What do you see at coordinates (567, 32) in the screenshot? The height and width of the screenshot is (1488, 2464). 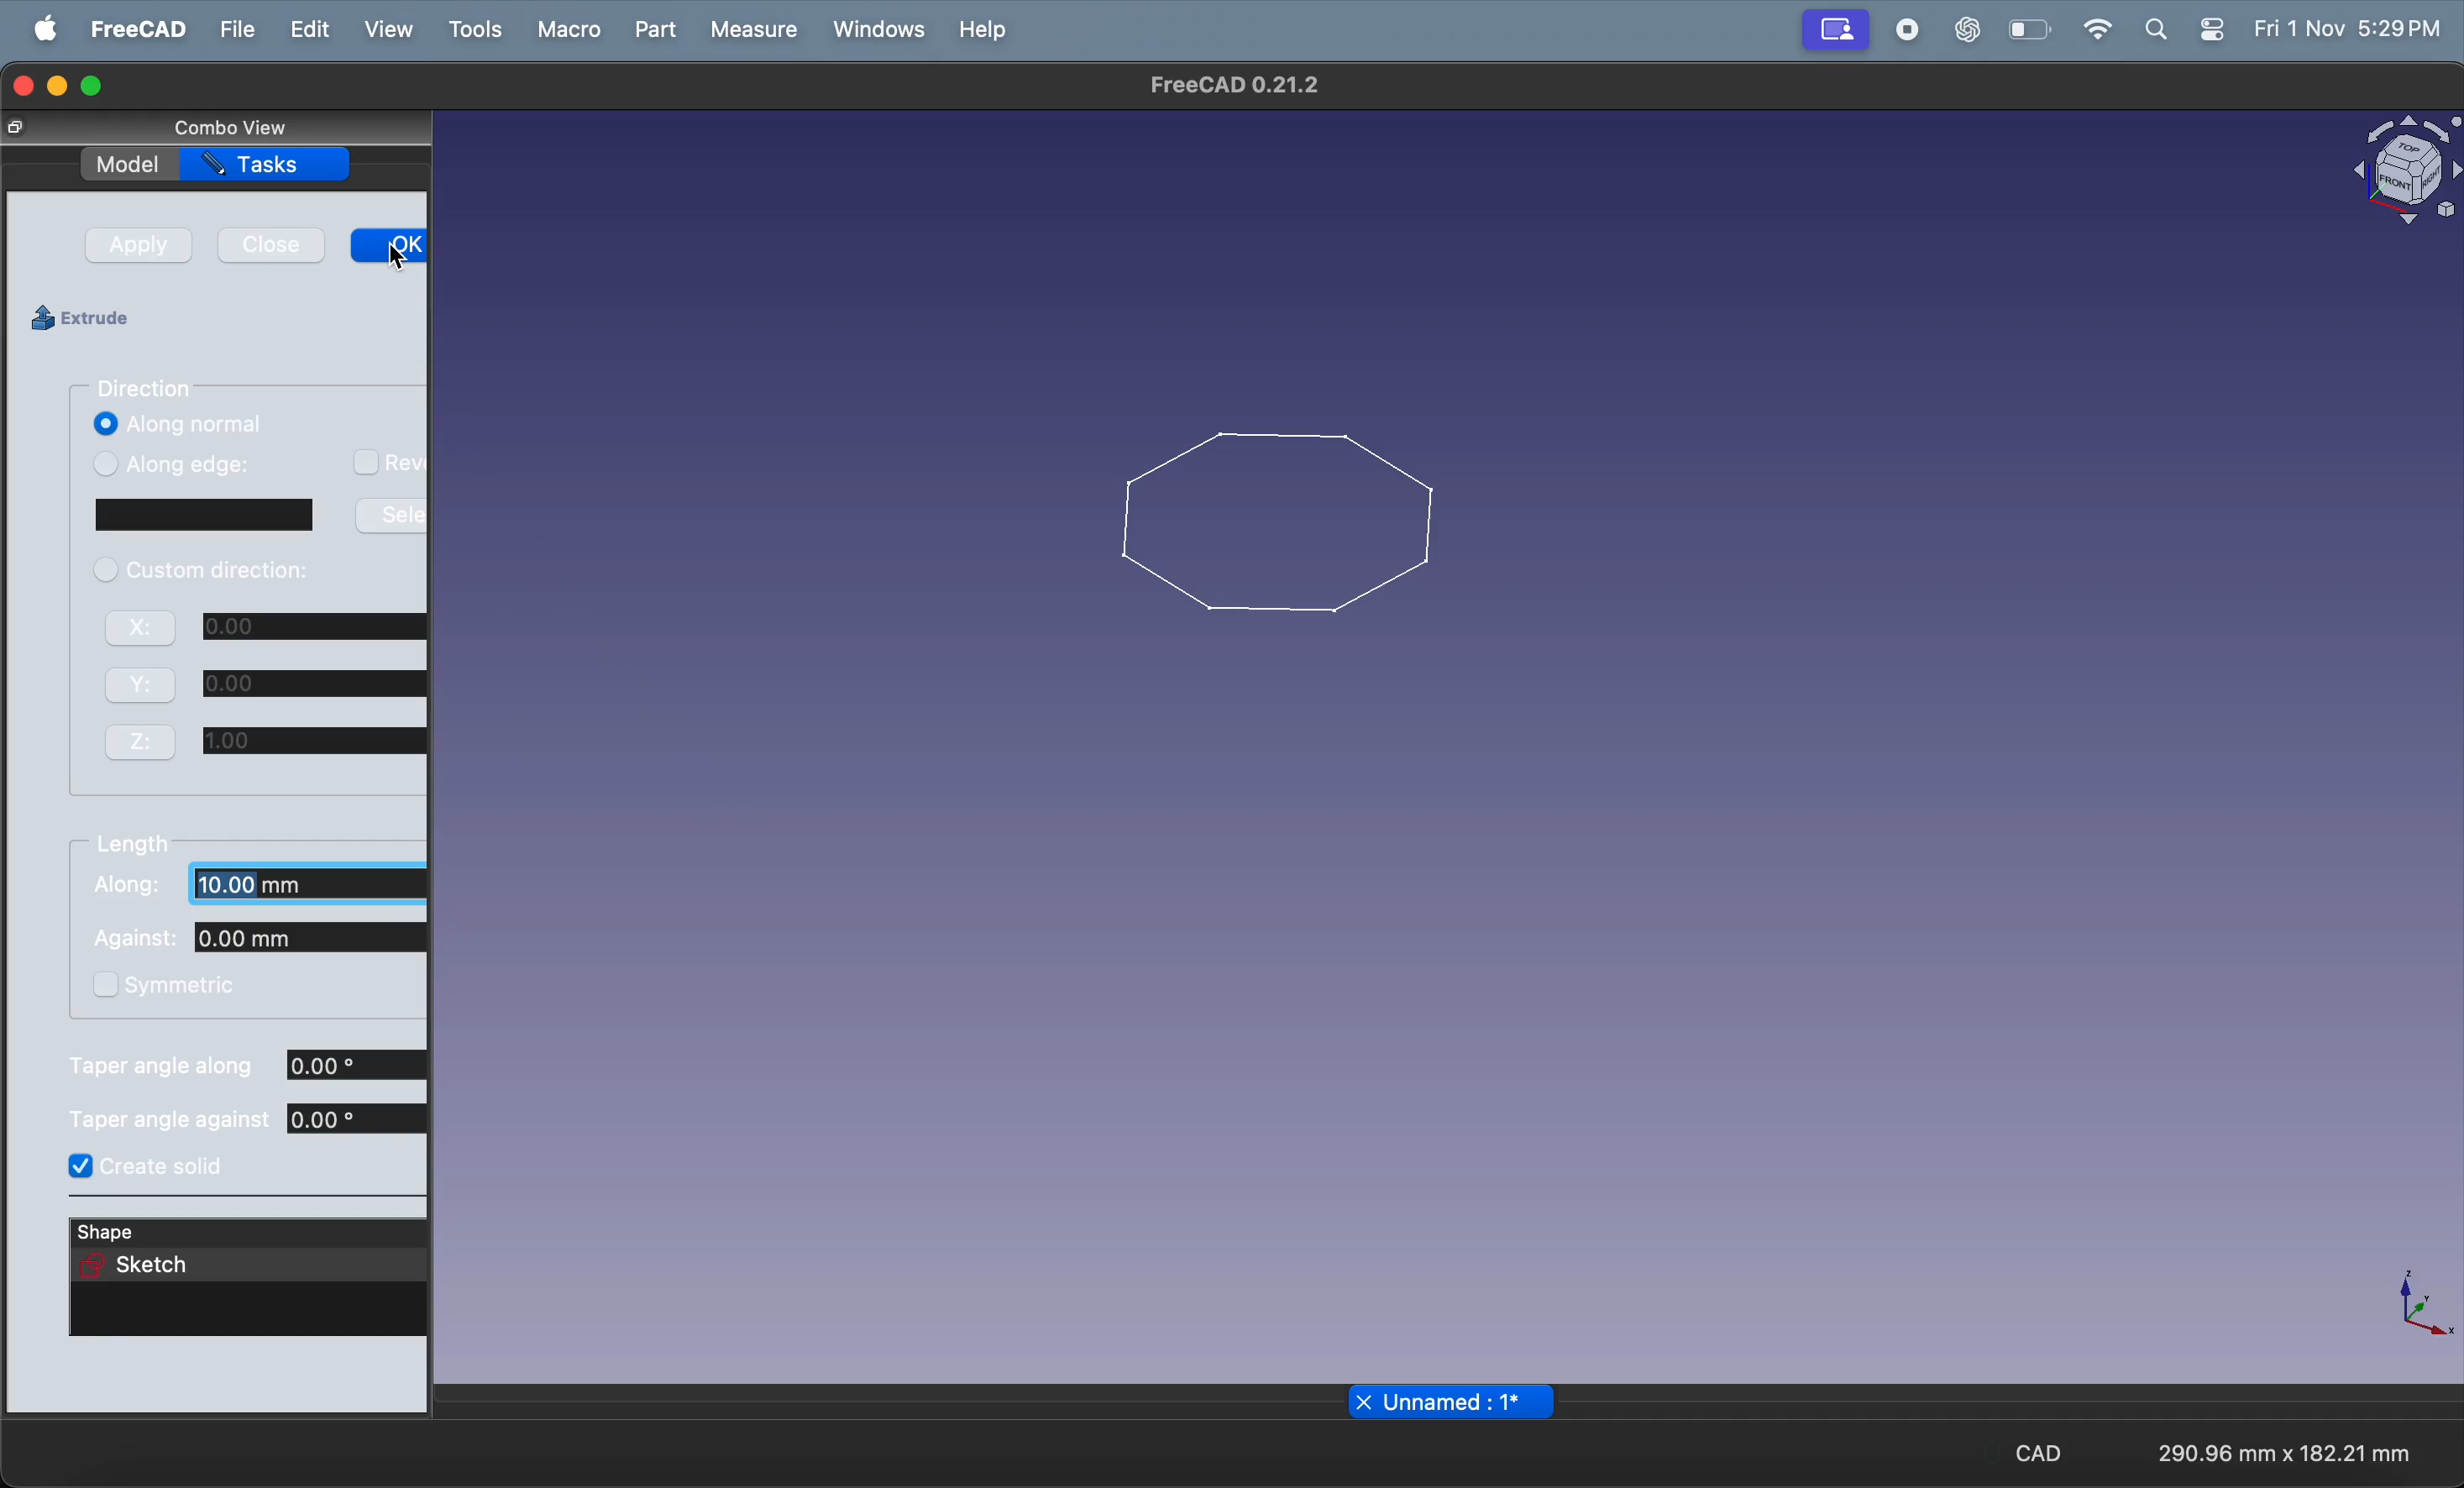 I see `marco` at bounding box center [567, 32].